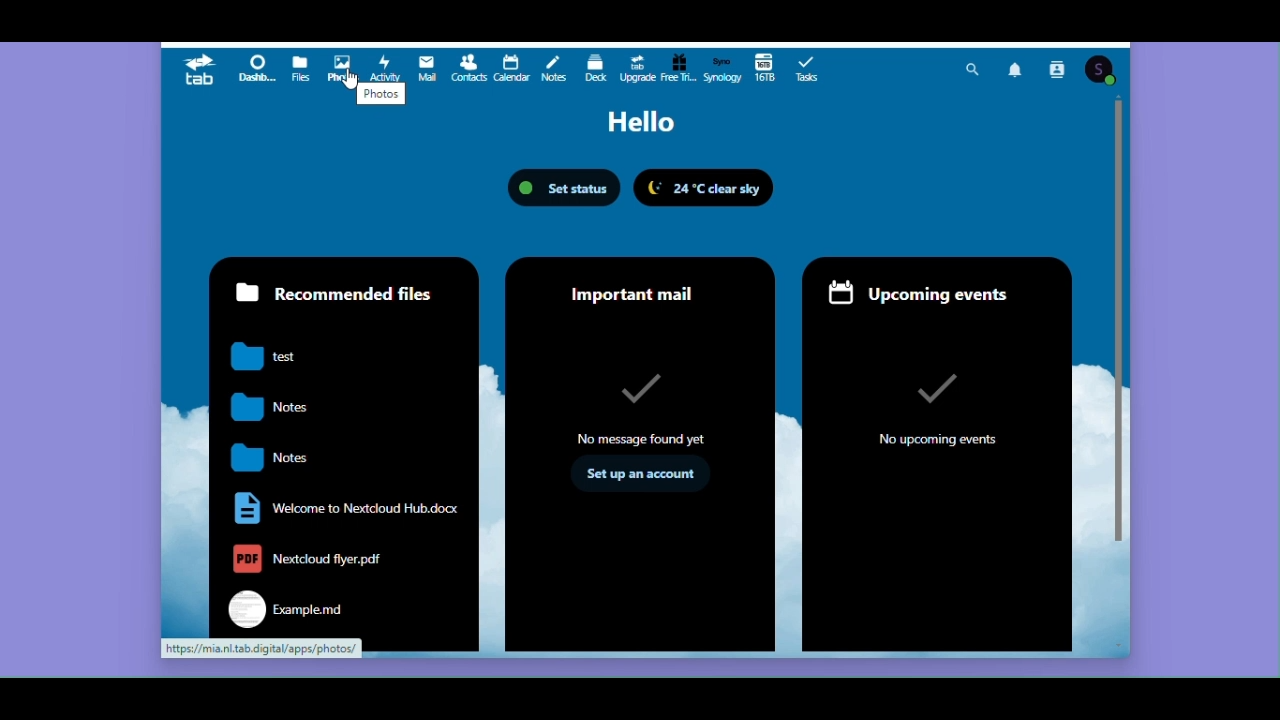 This screenshot has height=720, width=1280. Describe the element at coordinates (638, 122) in the screenshot. I see `Hello ` at that location.